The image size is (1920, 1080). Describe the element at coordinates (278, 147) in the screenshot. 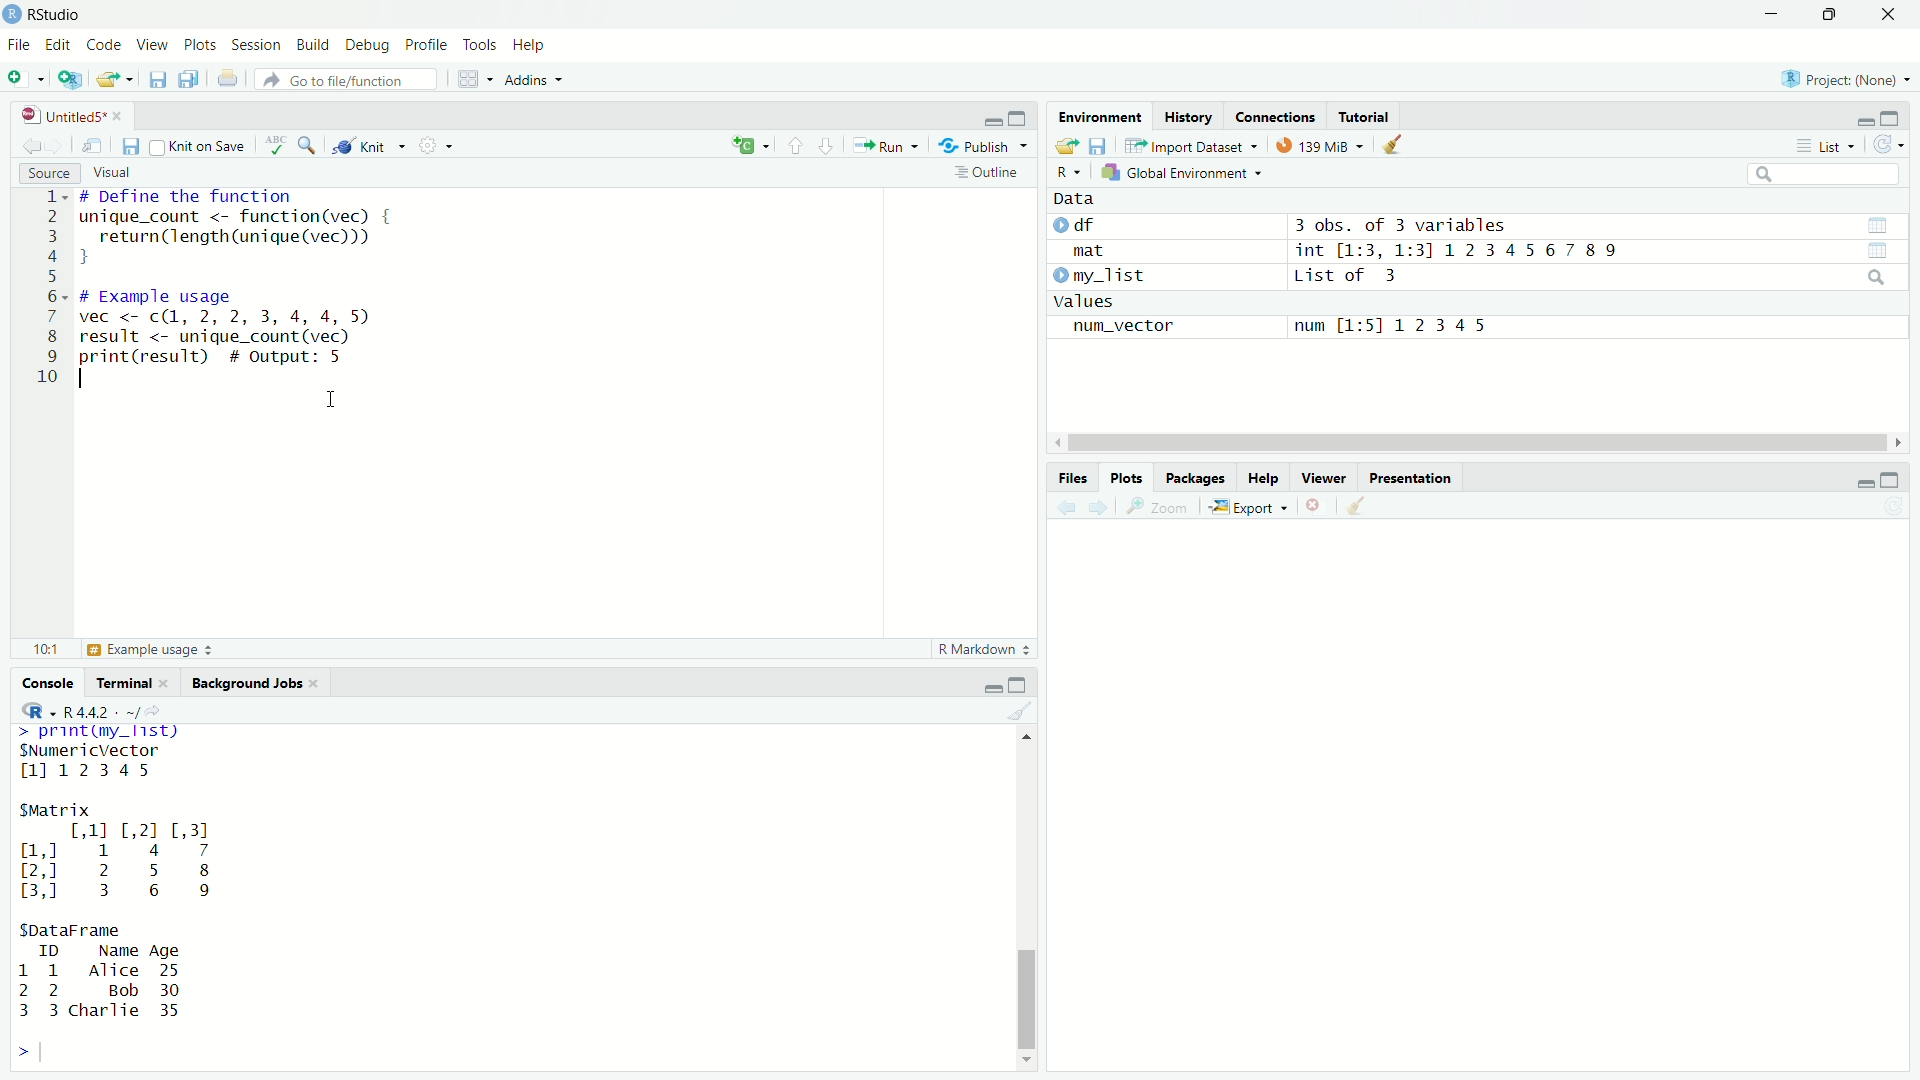

I see `check spelling` at that location.